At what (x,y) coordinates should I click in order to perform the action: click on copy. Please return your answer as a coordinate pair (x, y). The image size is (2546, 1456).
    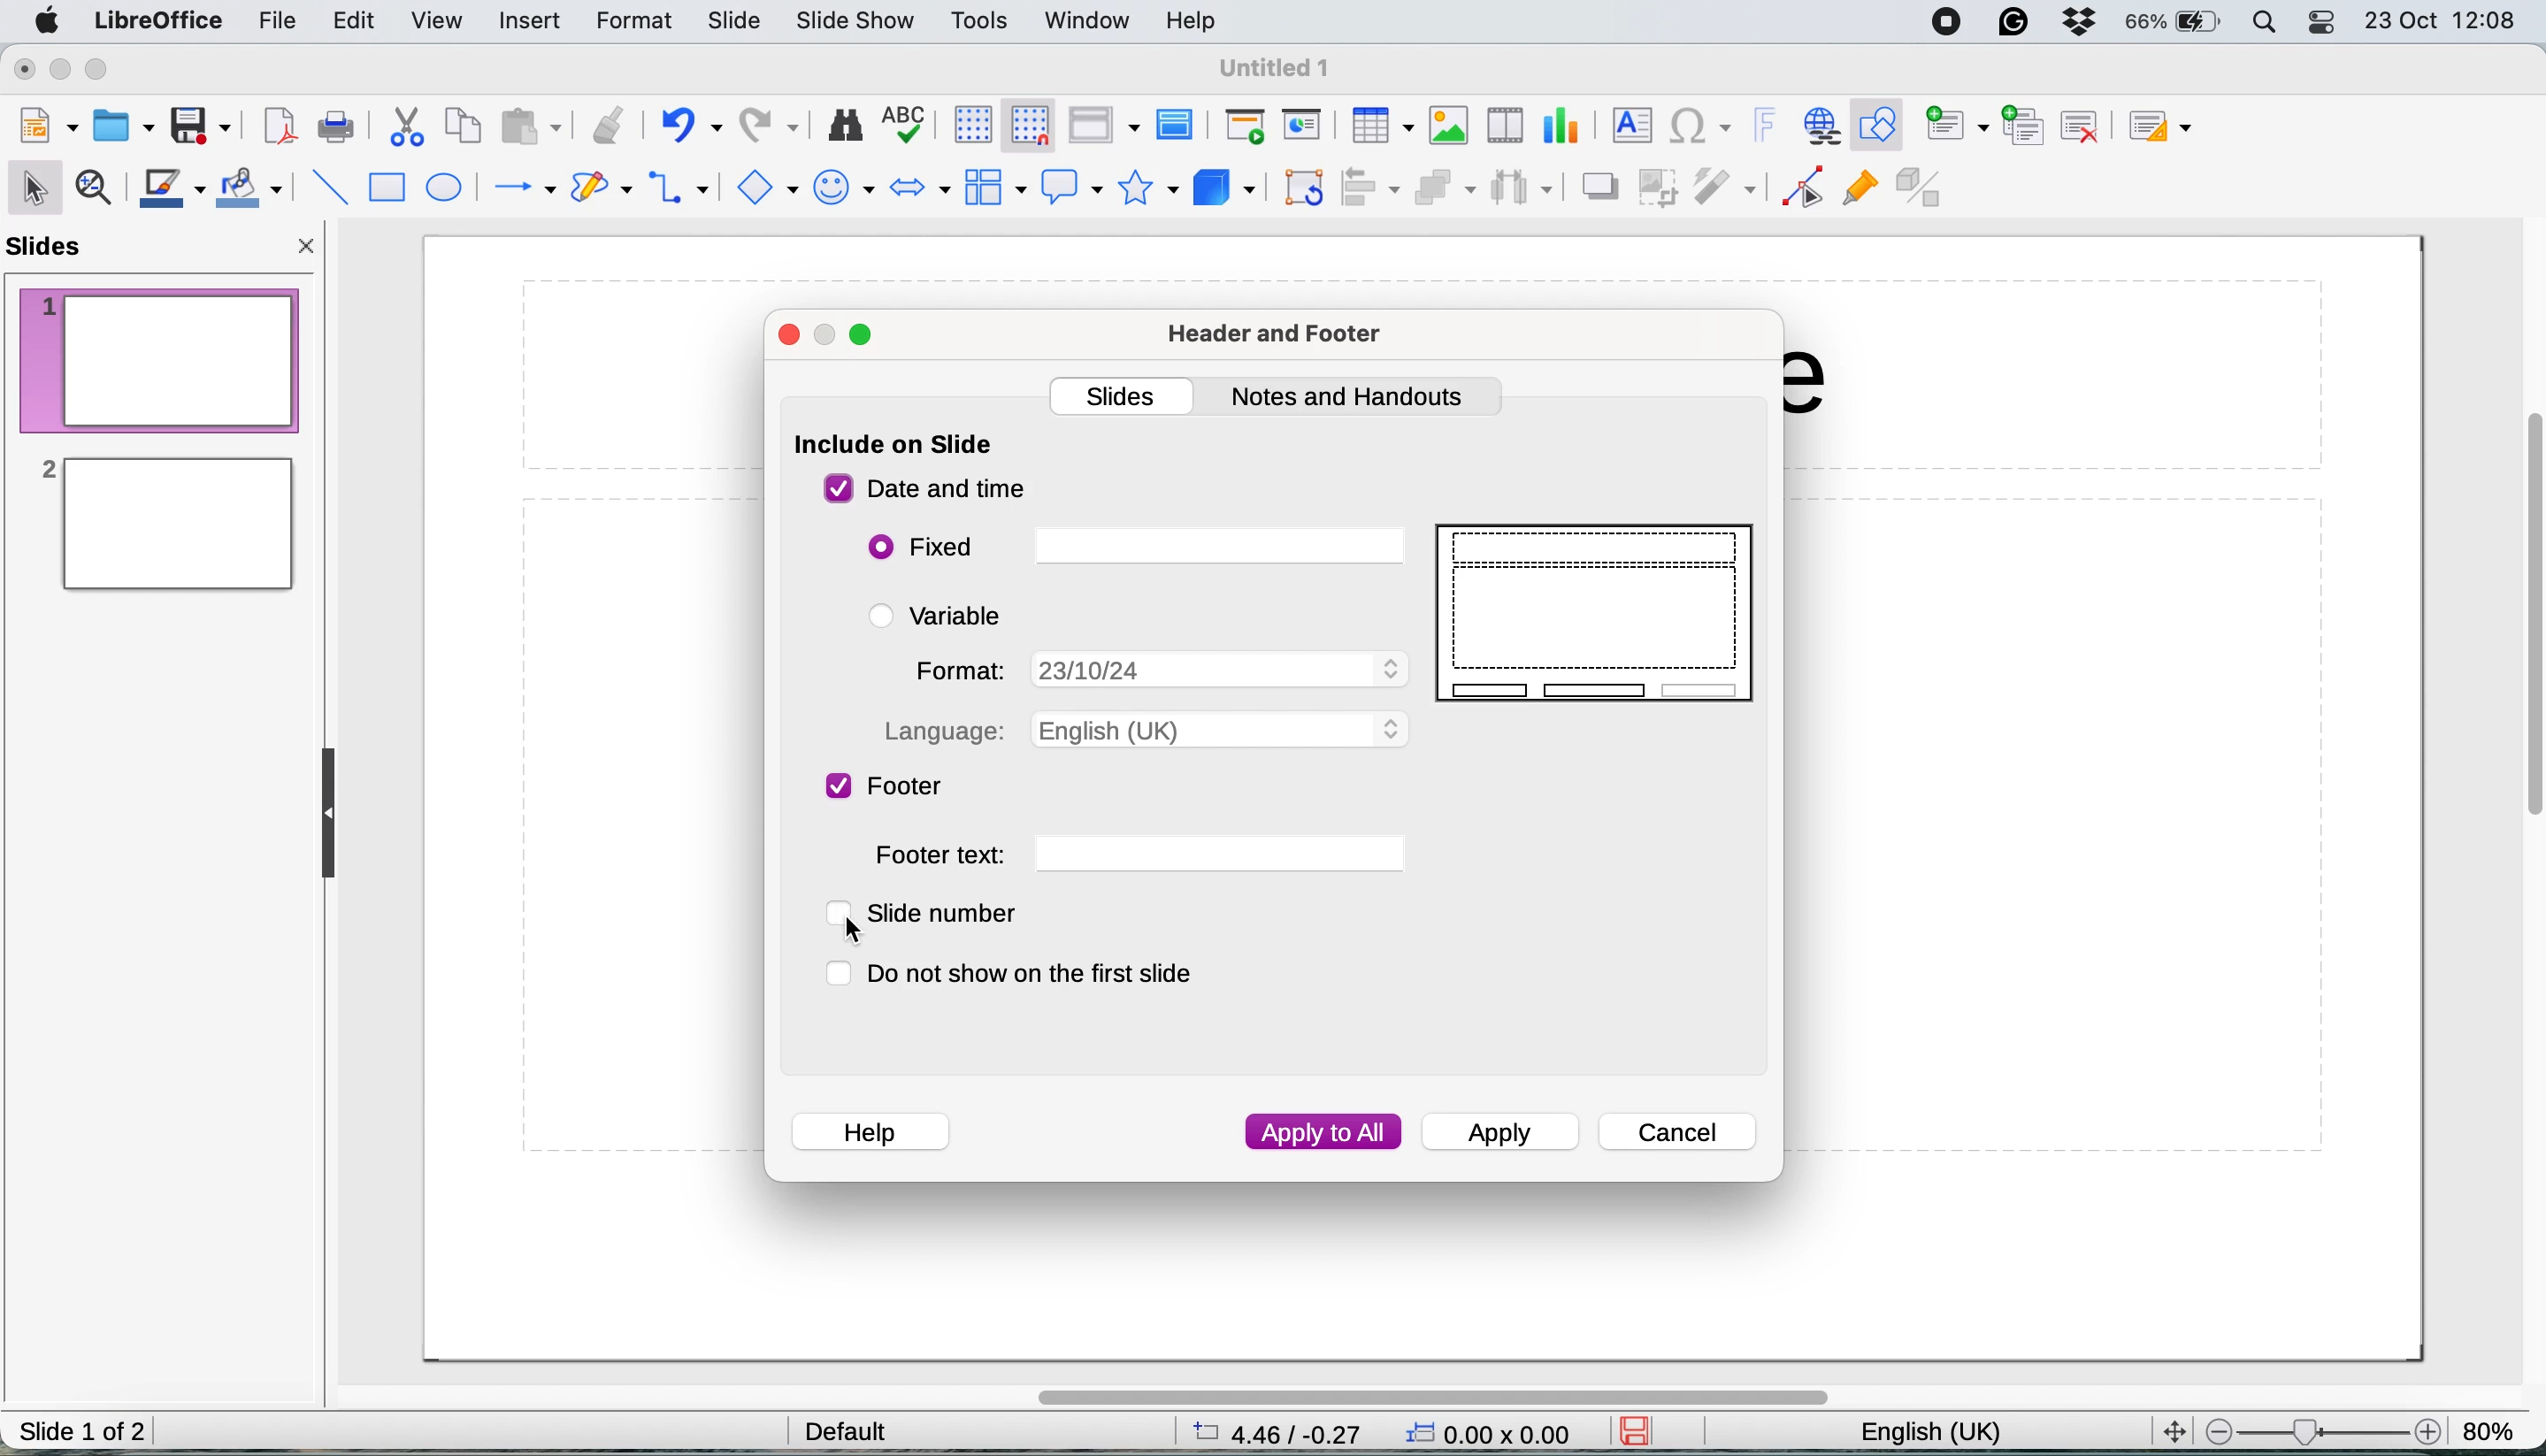
    Looking at the image, I should click on (465, 128).